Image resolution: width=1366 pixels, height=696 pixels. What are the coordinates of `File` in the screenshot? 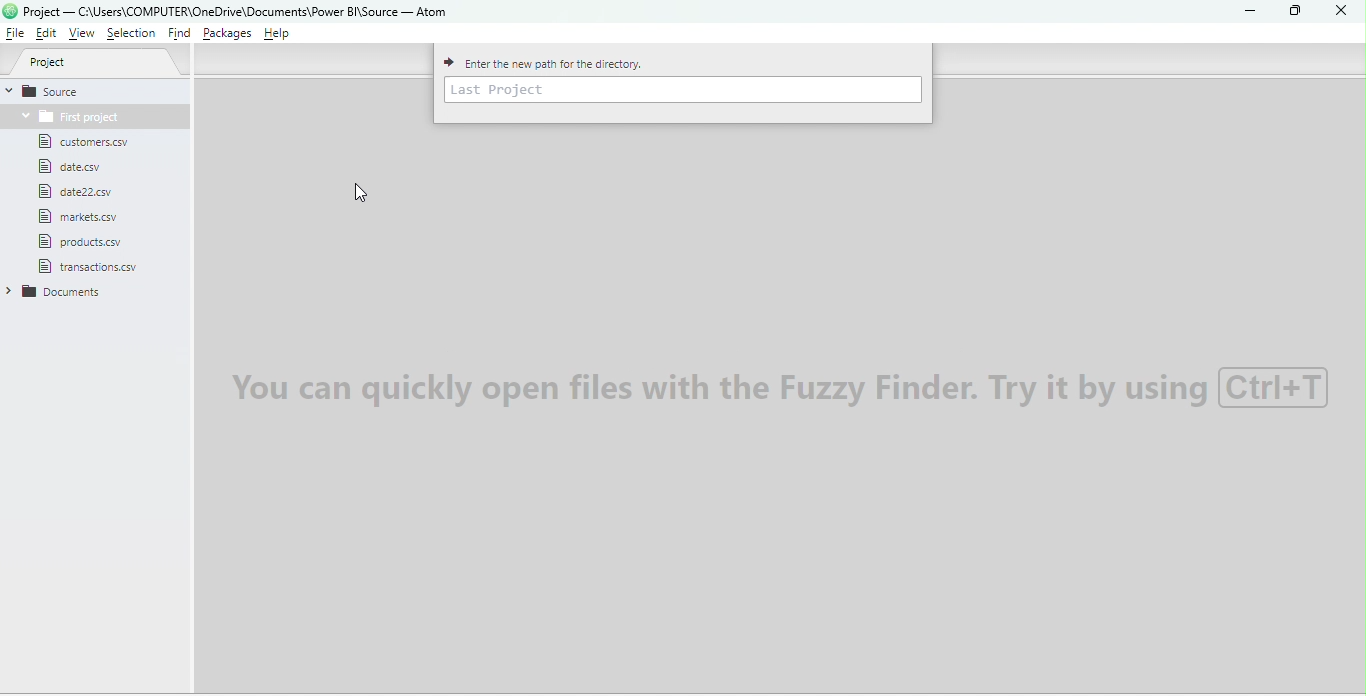 It's located at (80, 191).